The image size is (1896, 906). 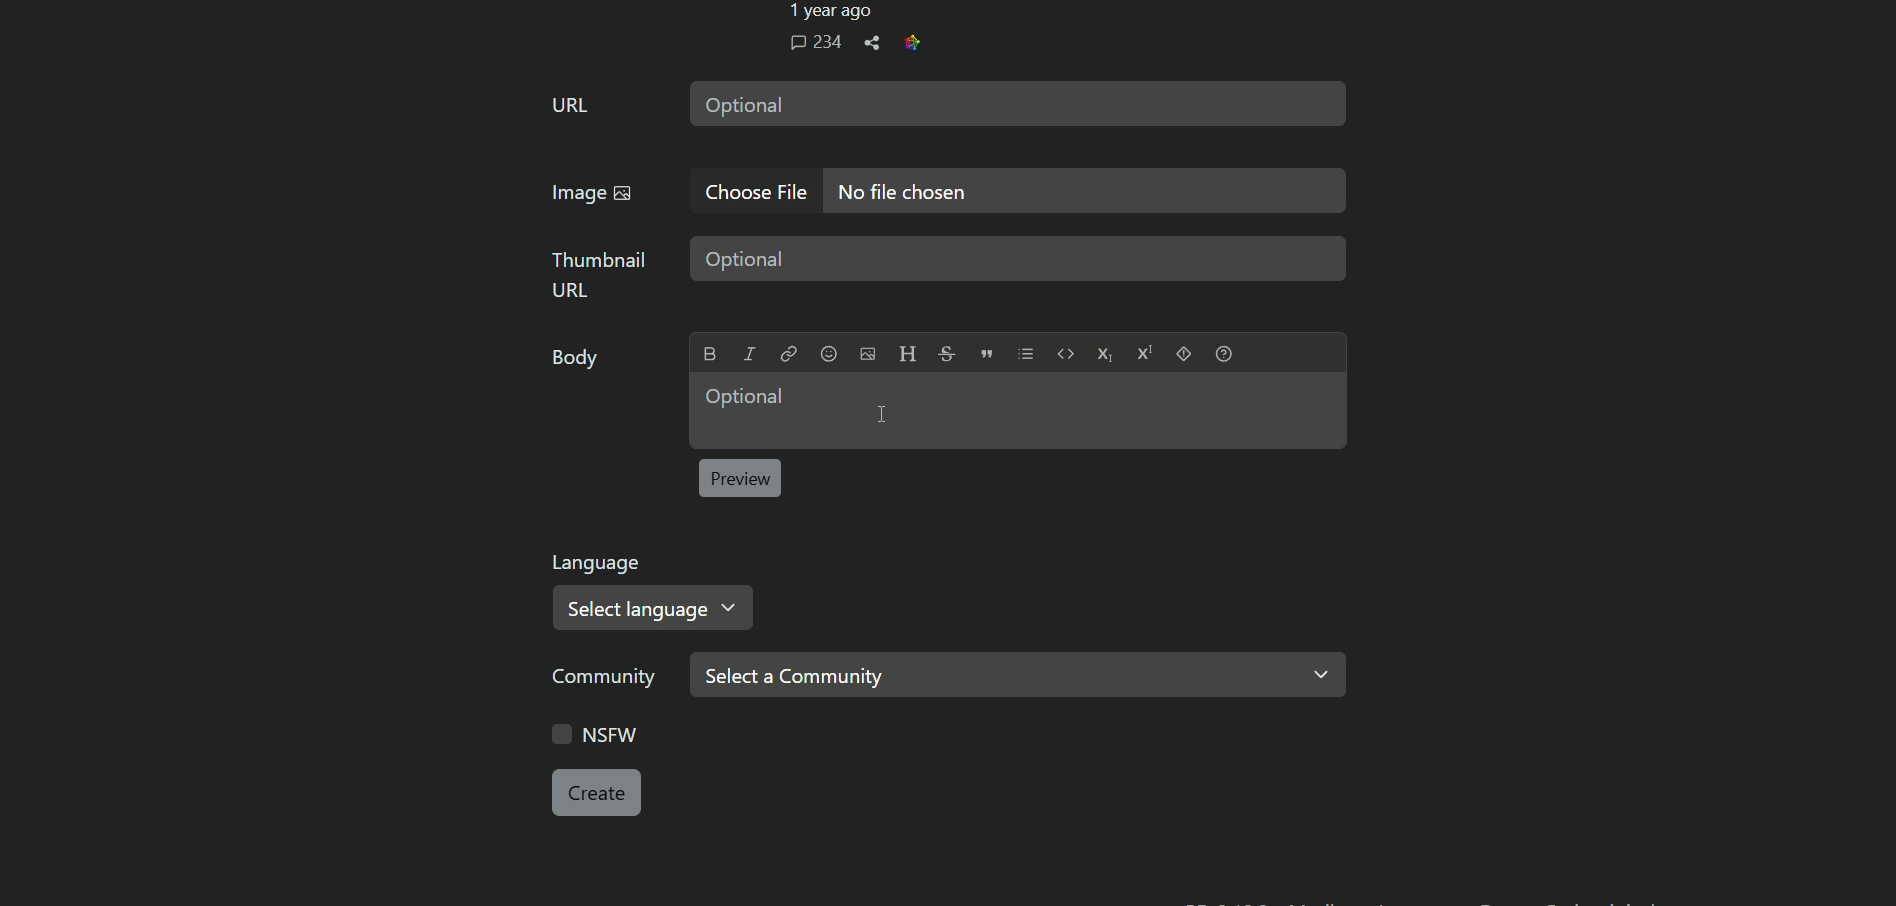 What do you see at coordinates (596, 792) in the screenshot?
I see `Create button` at bounding box center [596, 792].